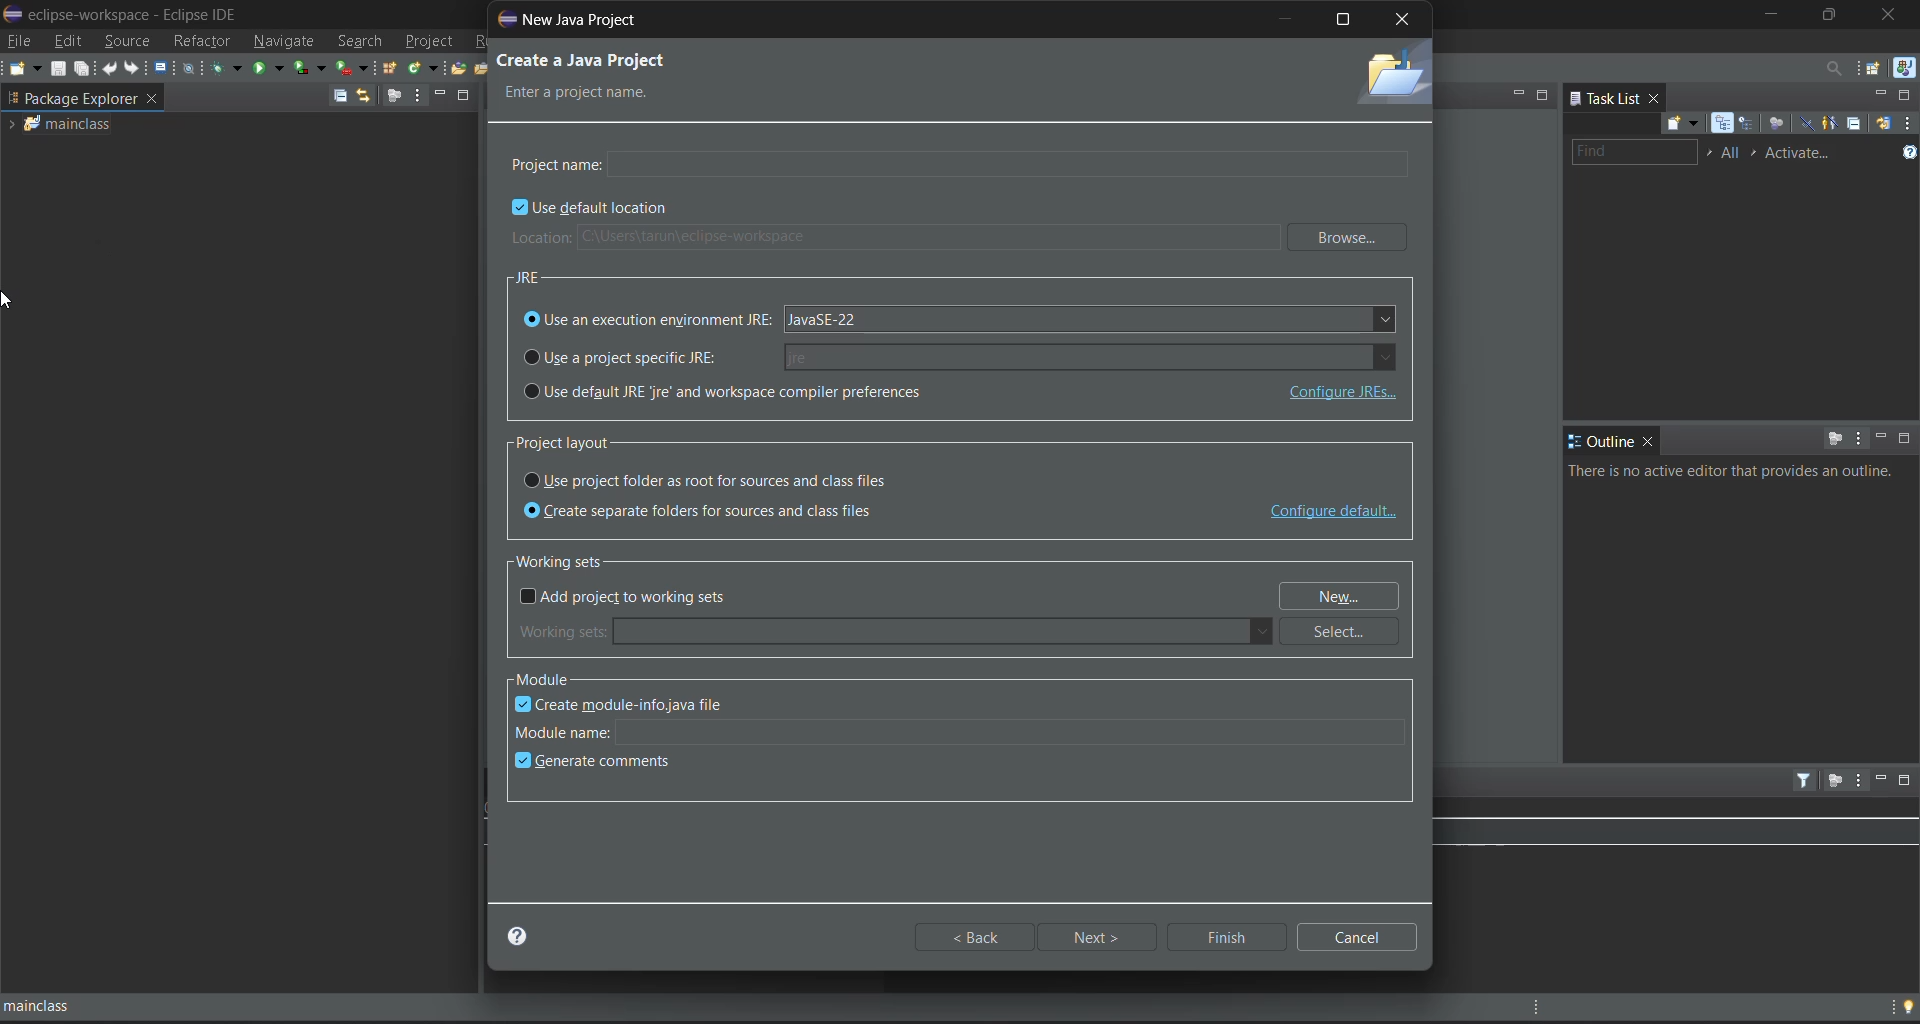 This screenshot has height=1024, width=1920. I want to click on select active task, so click(1758, 154).